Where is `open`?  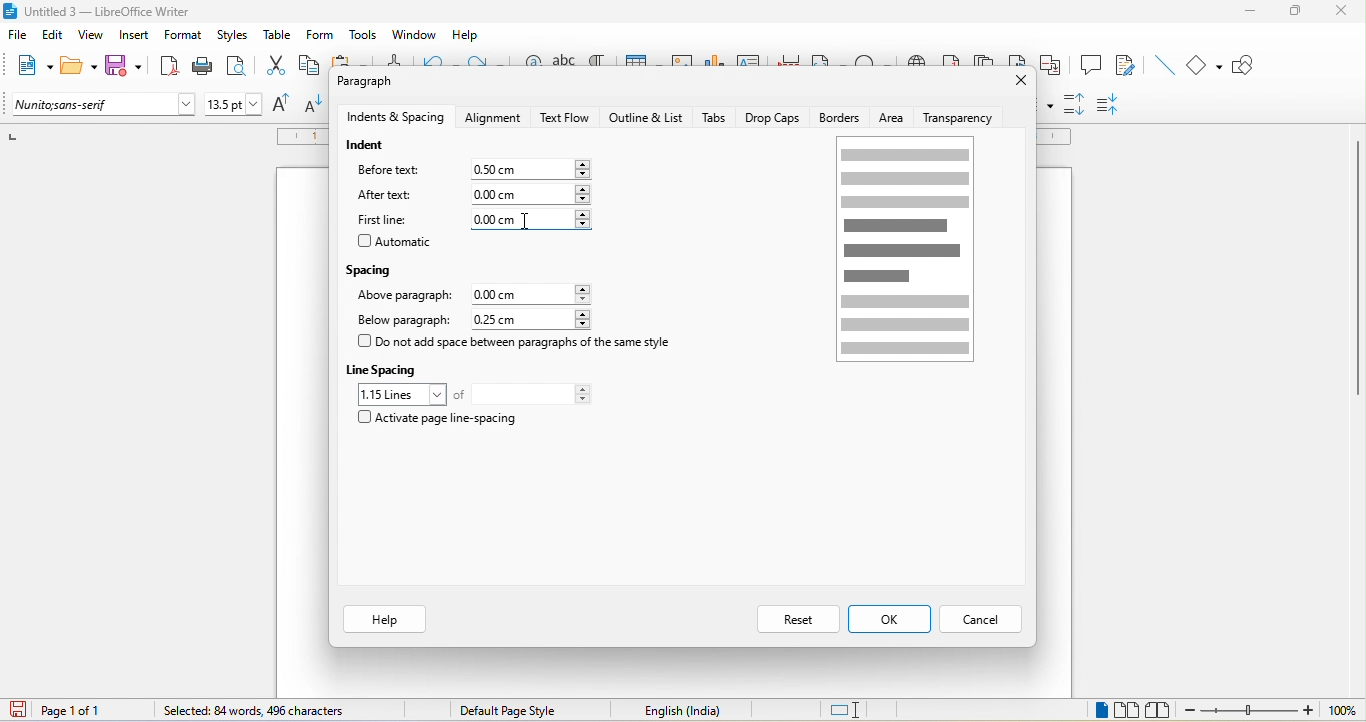
open is located at coordinates (79, 67).